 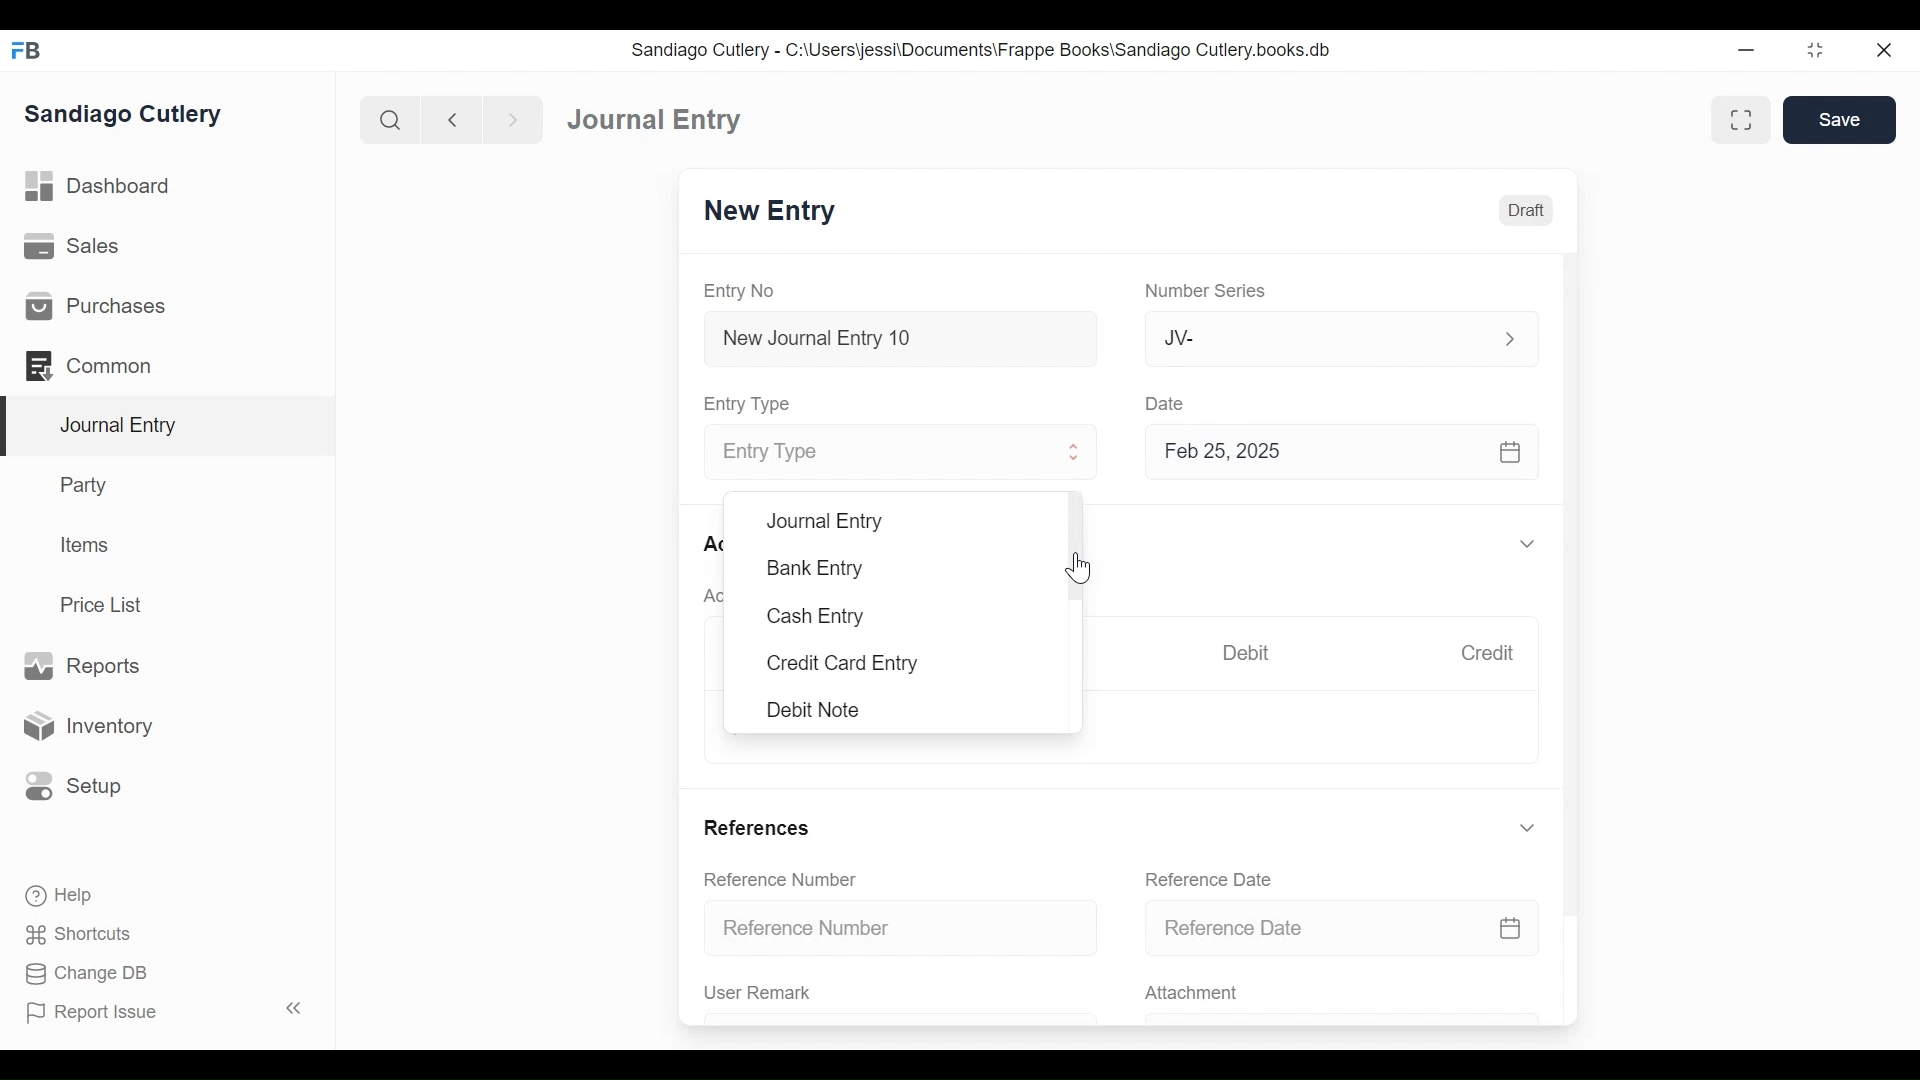 I want to click on Purchases, so click(x=96, y=307).